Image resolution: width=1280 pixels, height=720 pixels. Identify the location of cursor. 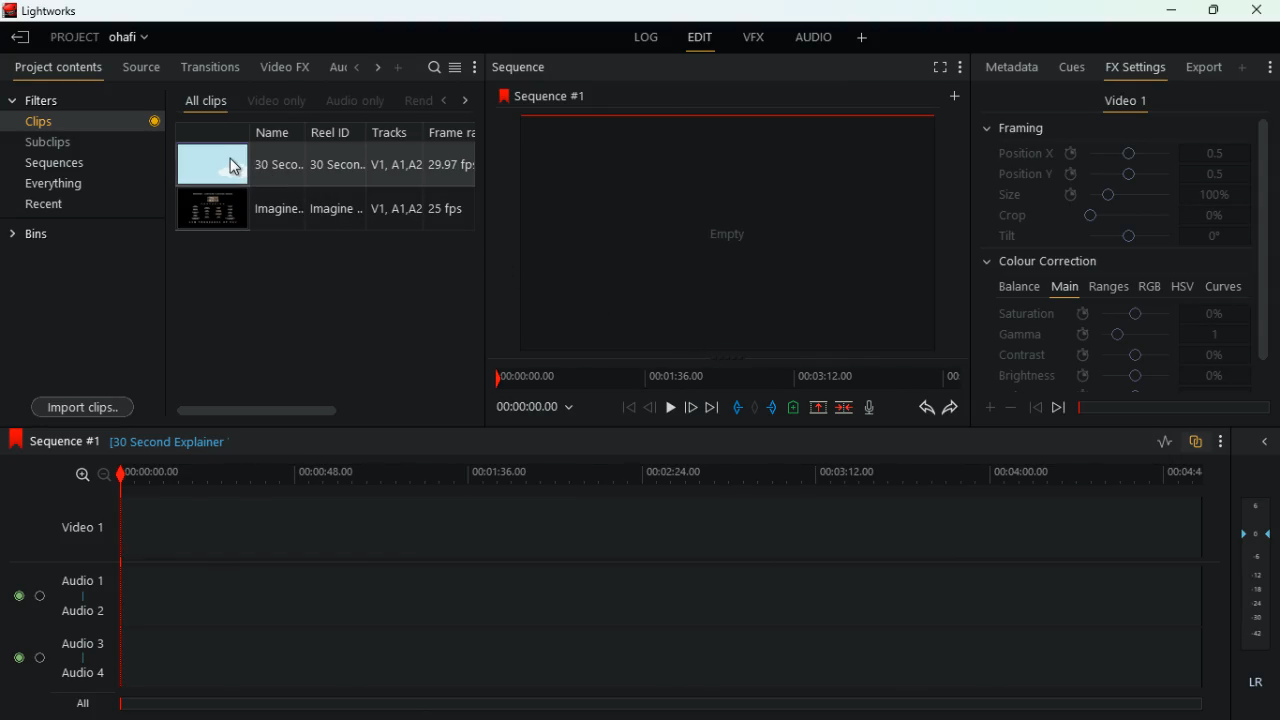
(236, 167).